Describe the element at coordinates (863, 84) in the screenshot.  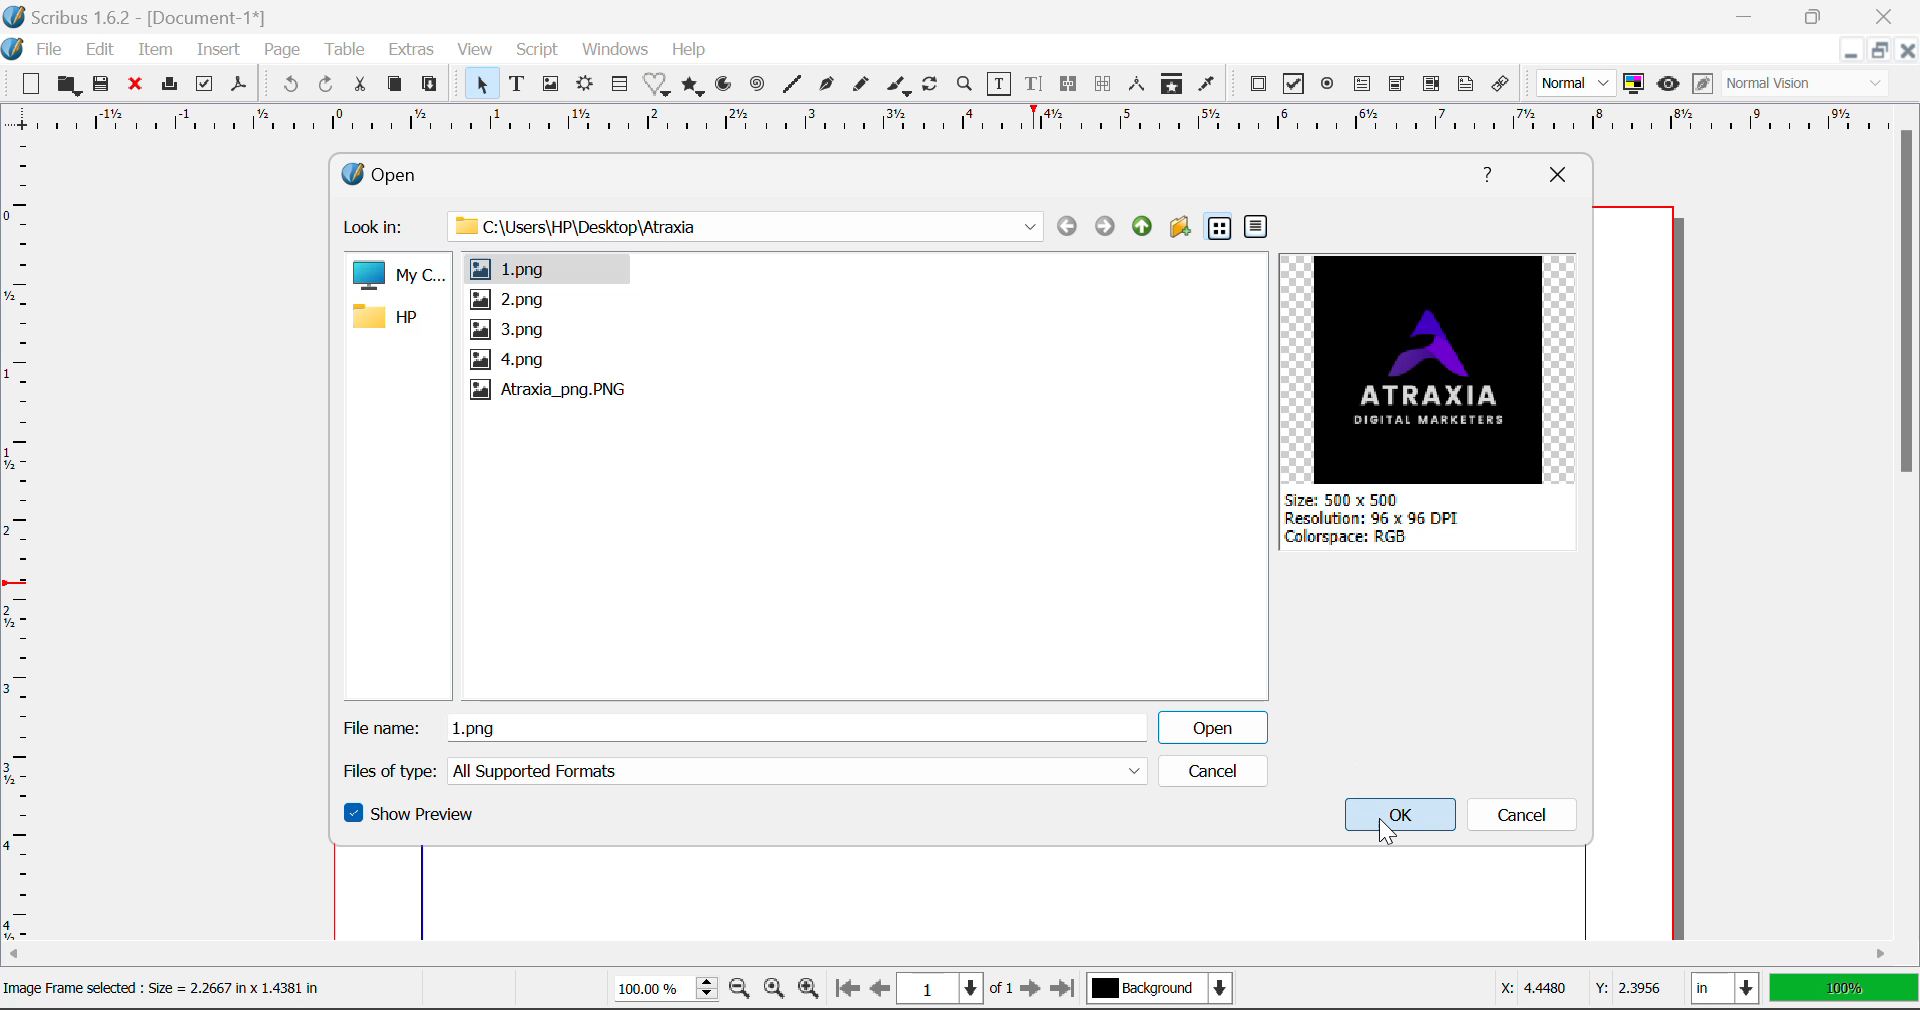
I see `Freehand Curve` at that location.